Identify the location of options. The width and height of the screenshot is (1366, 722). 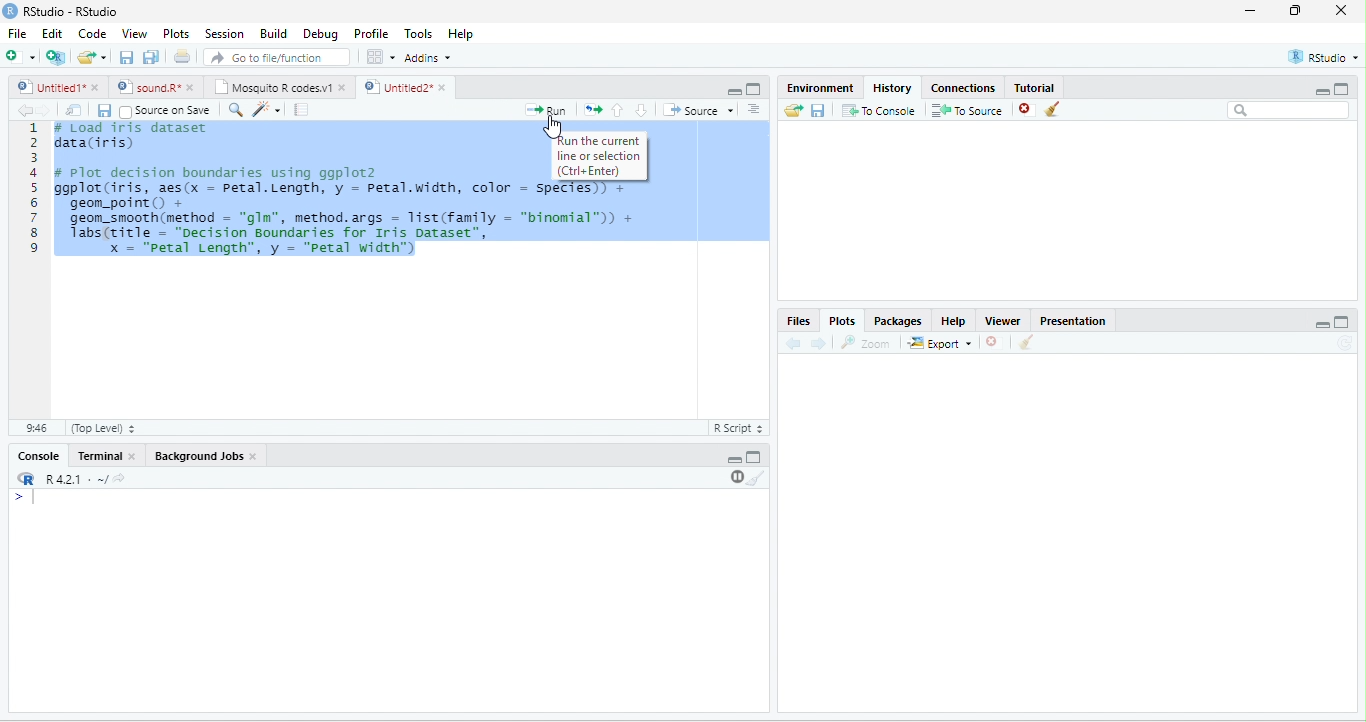
(754, 109).